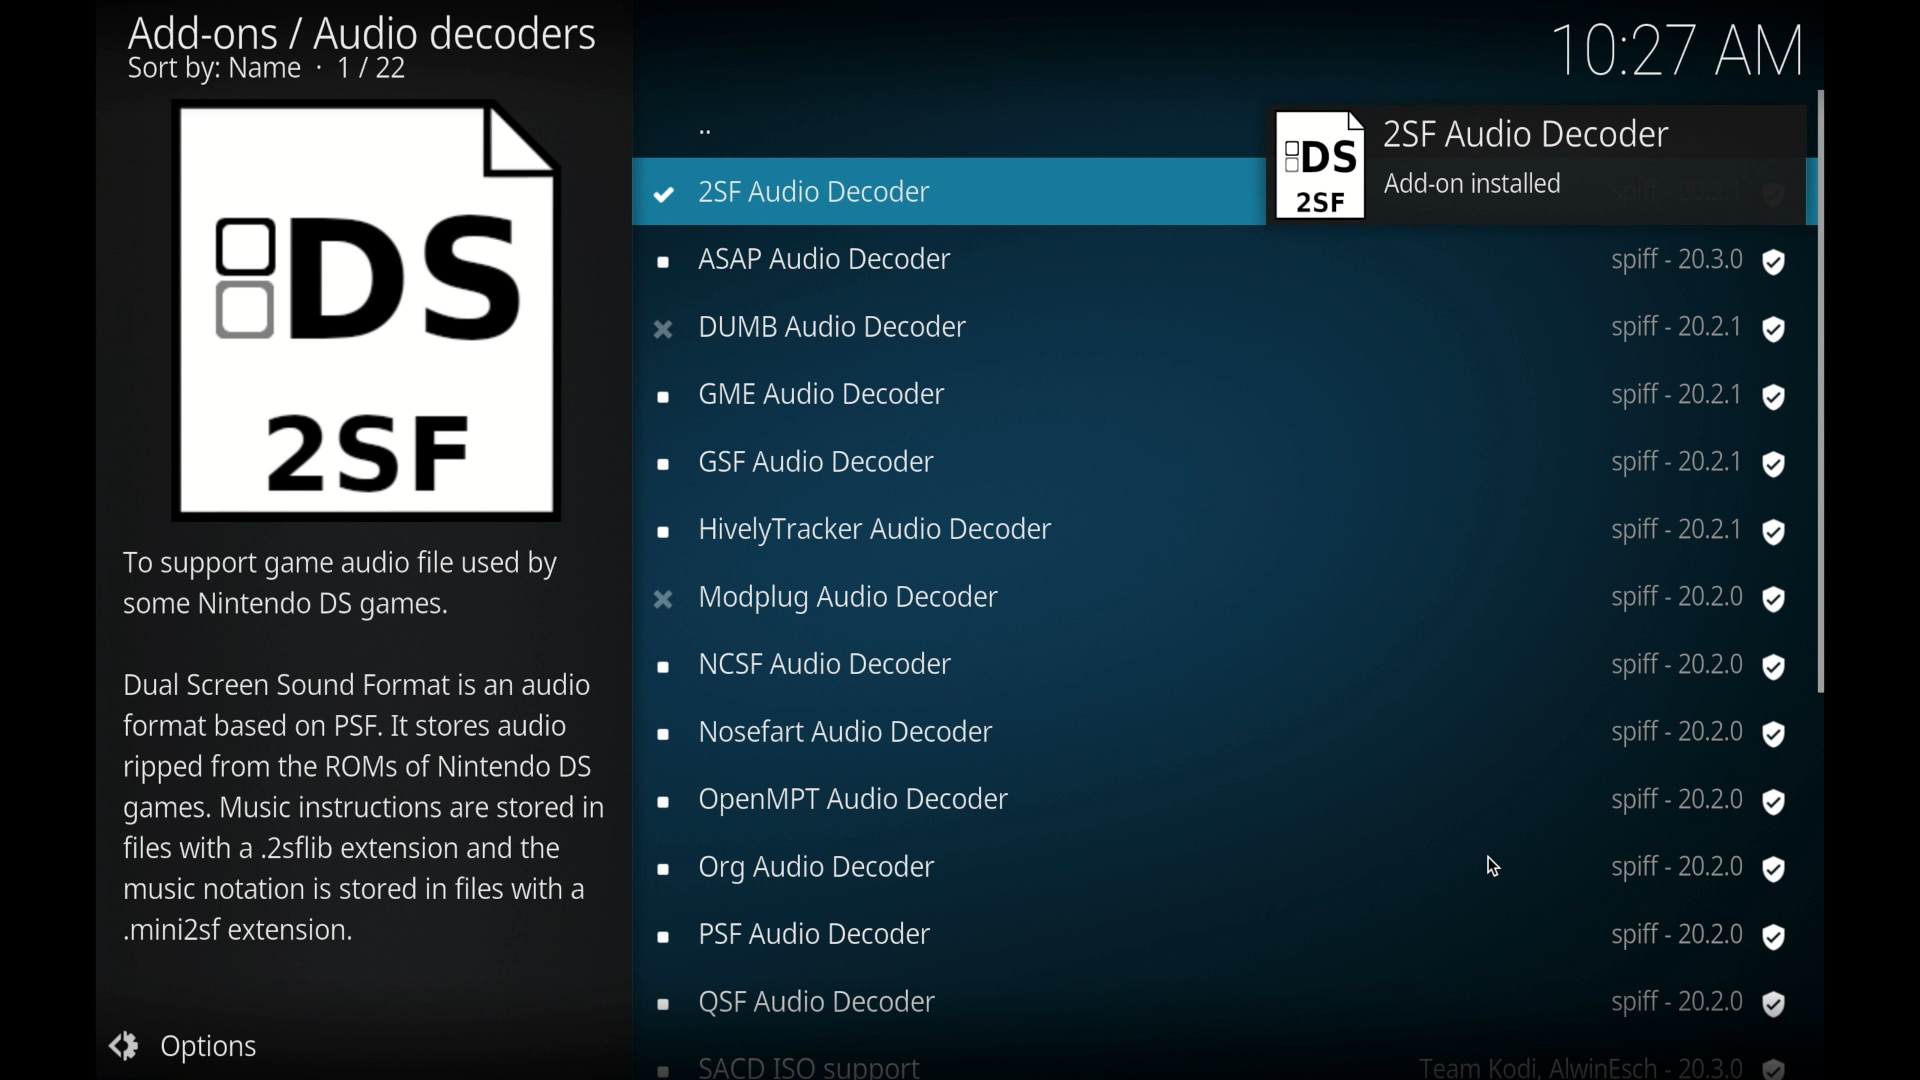 This screenshot has width=1920, height=1080. I want to click on dumb audio decoder, so click(1219, 329).